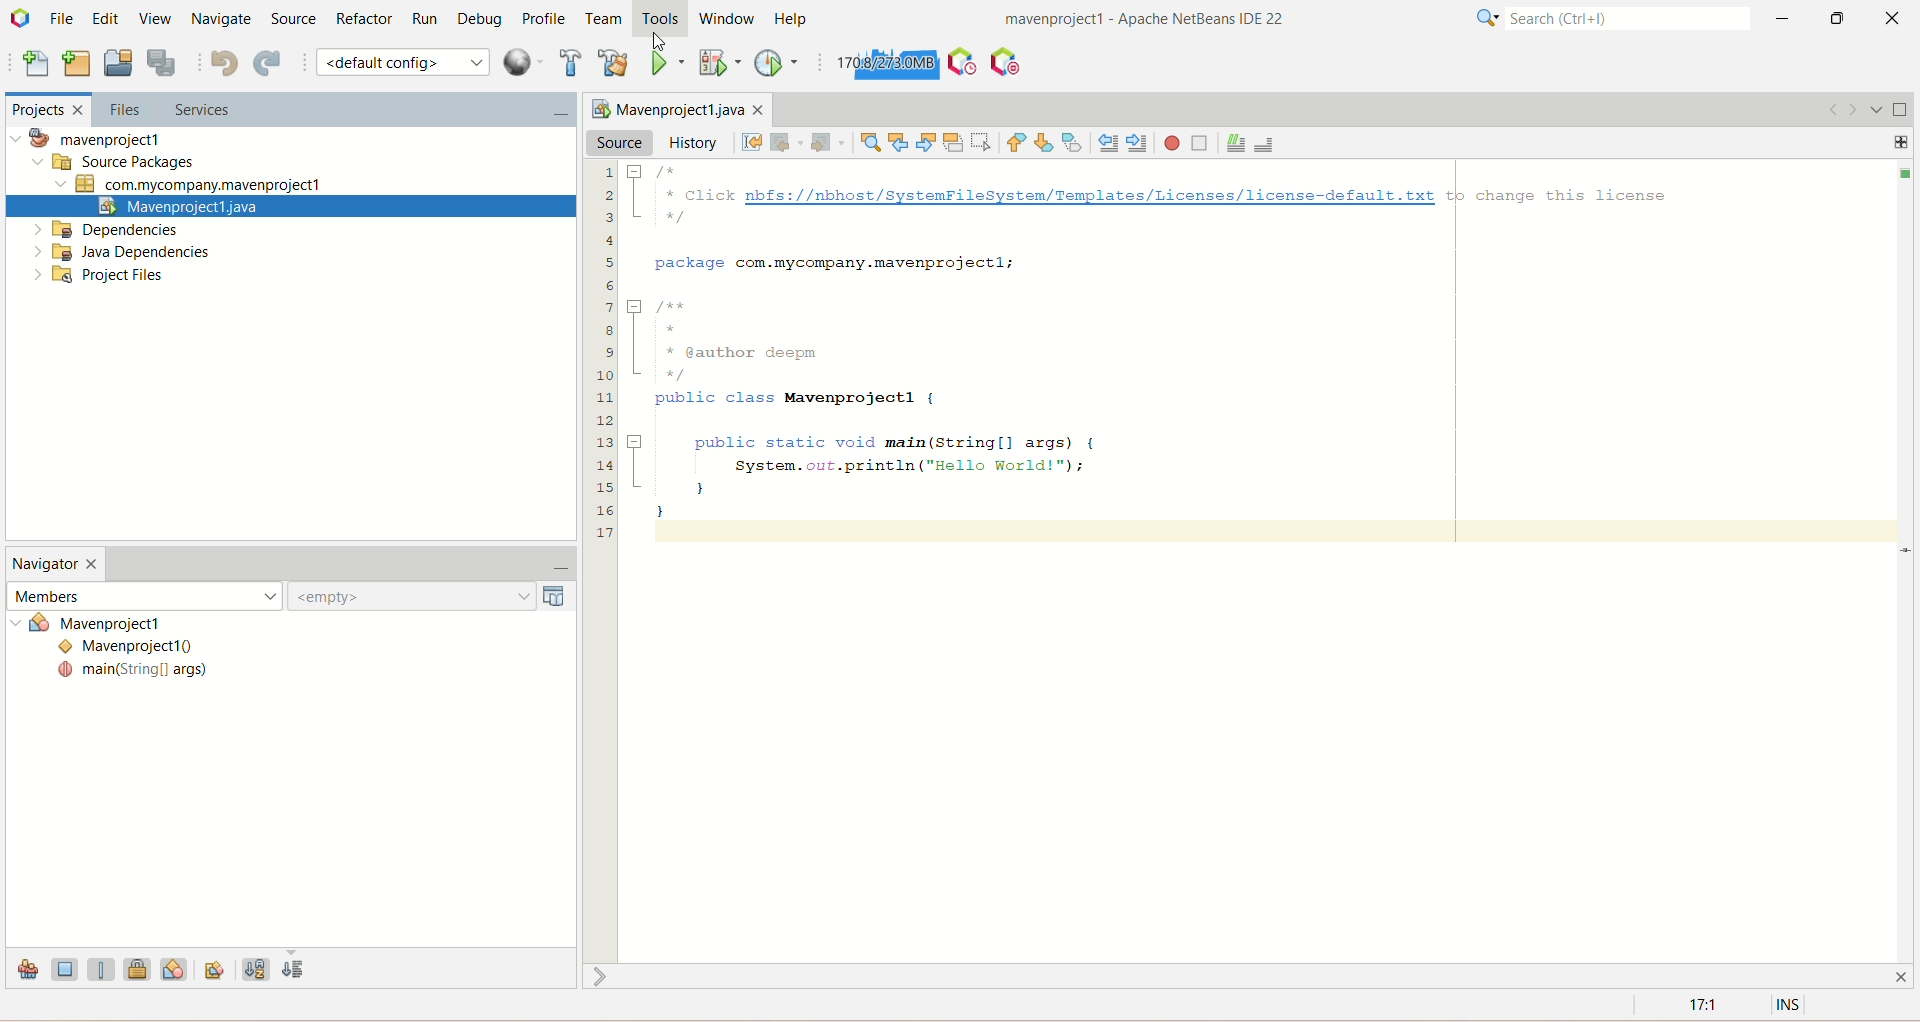 The height and width of the screenshot is (1022, 1920). What do you see at coordinates (603, 976) in the screenshot?
I see `shrink` at bounding box center [603, 976].